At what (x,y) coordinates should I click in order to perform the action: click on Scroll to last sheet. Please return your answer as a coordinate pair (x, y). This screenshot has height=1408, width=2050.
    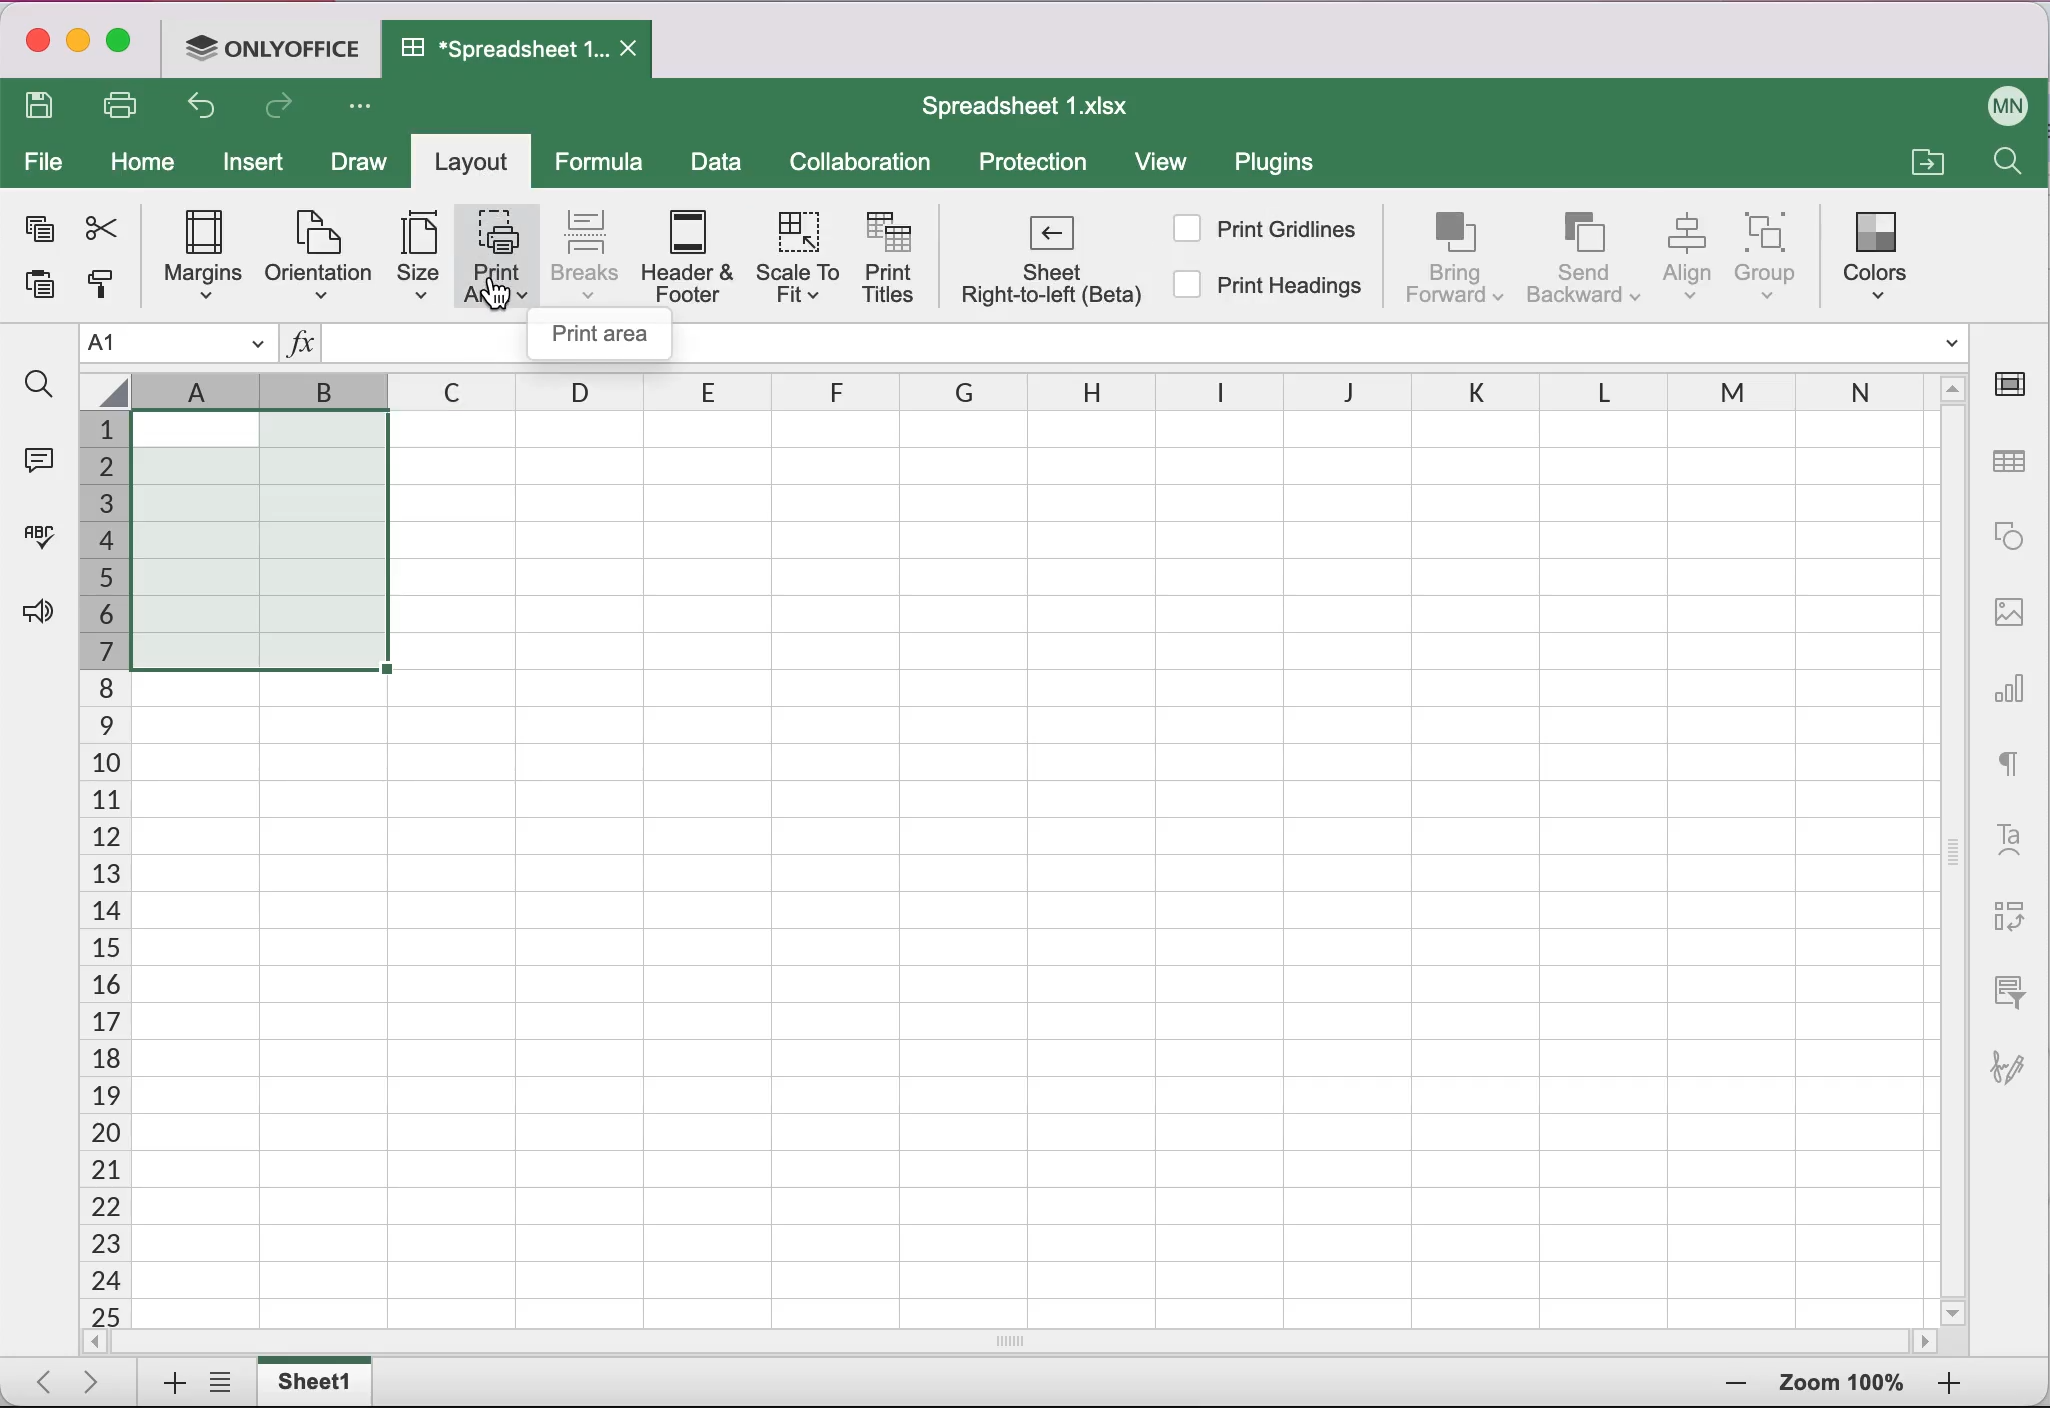
    Looking at the image, I should click on (100, 1380).